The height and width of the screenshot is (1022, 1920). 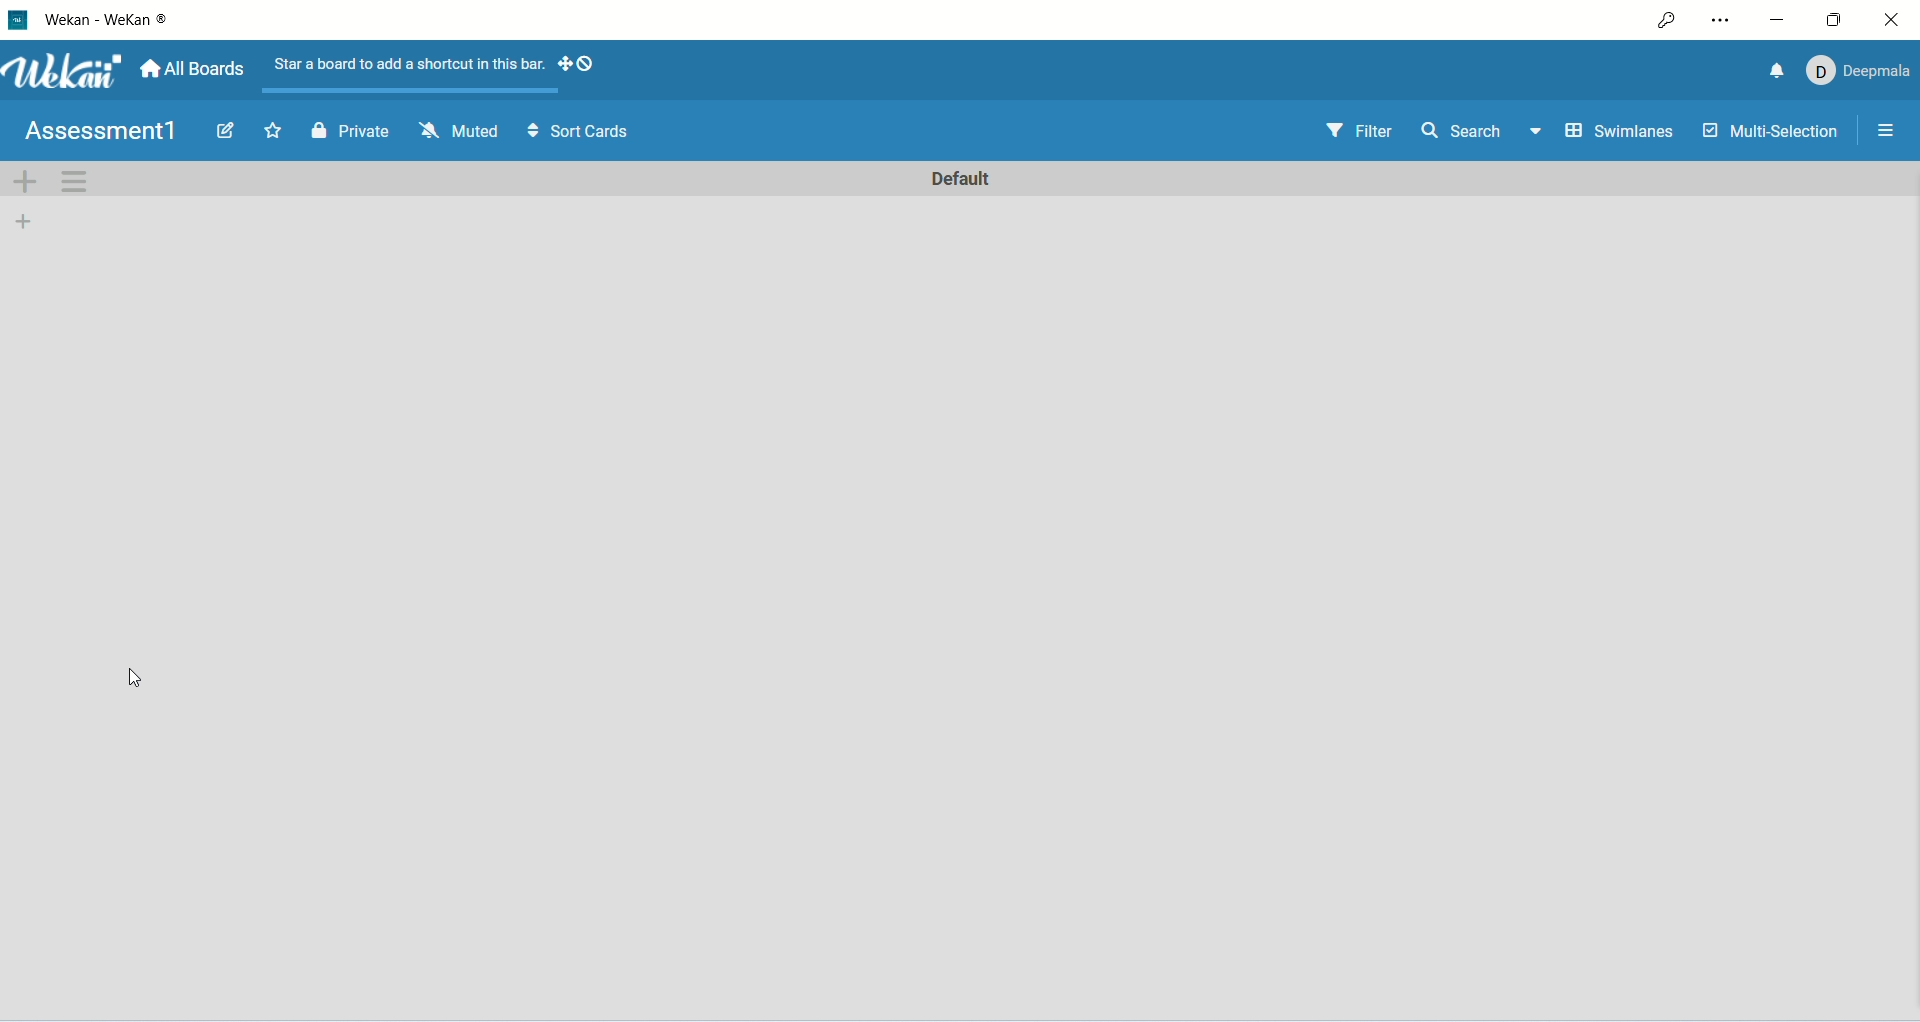 I want to click on filter, so click(x=1357, y=132).